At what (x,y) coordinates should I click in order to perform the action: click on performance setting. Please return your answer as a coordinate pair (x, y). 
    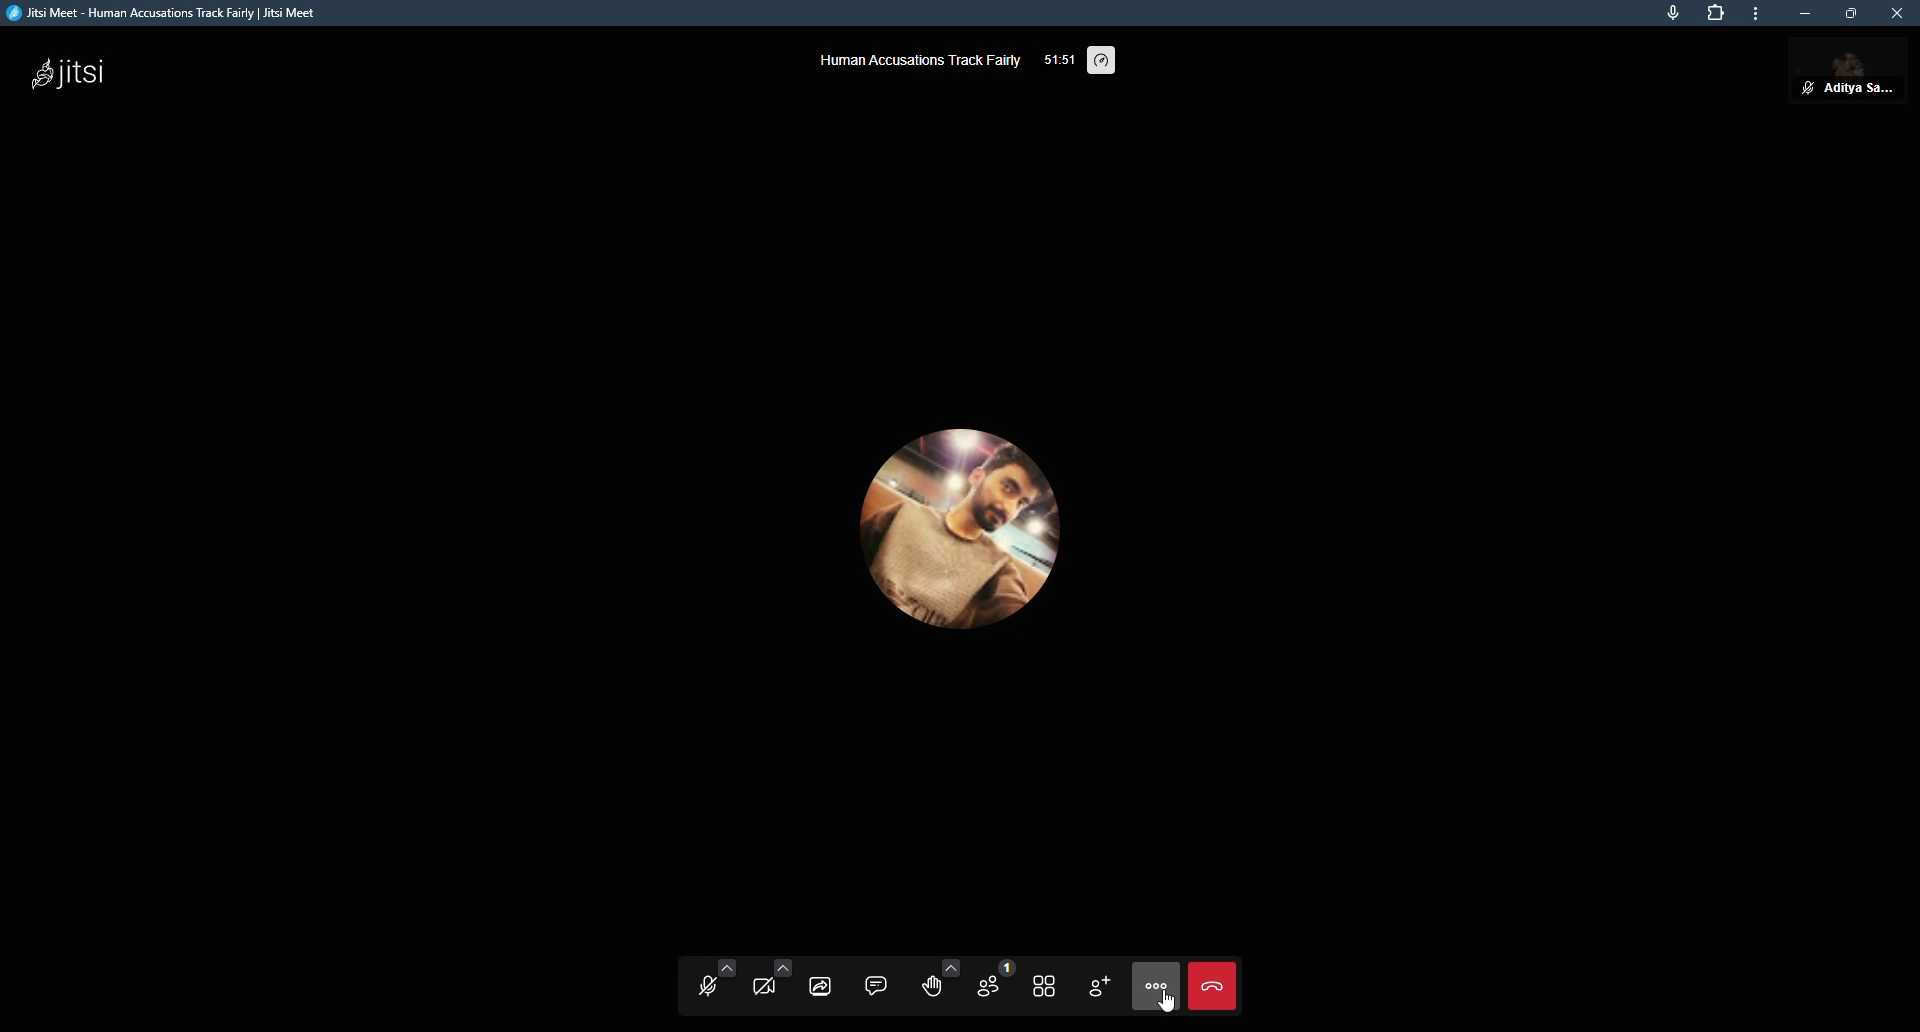
    Looking at the image, I should click on (1108, 59).